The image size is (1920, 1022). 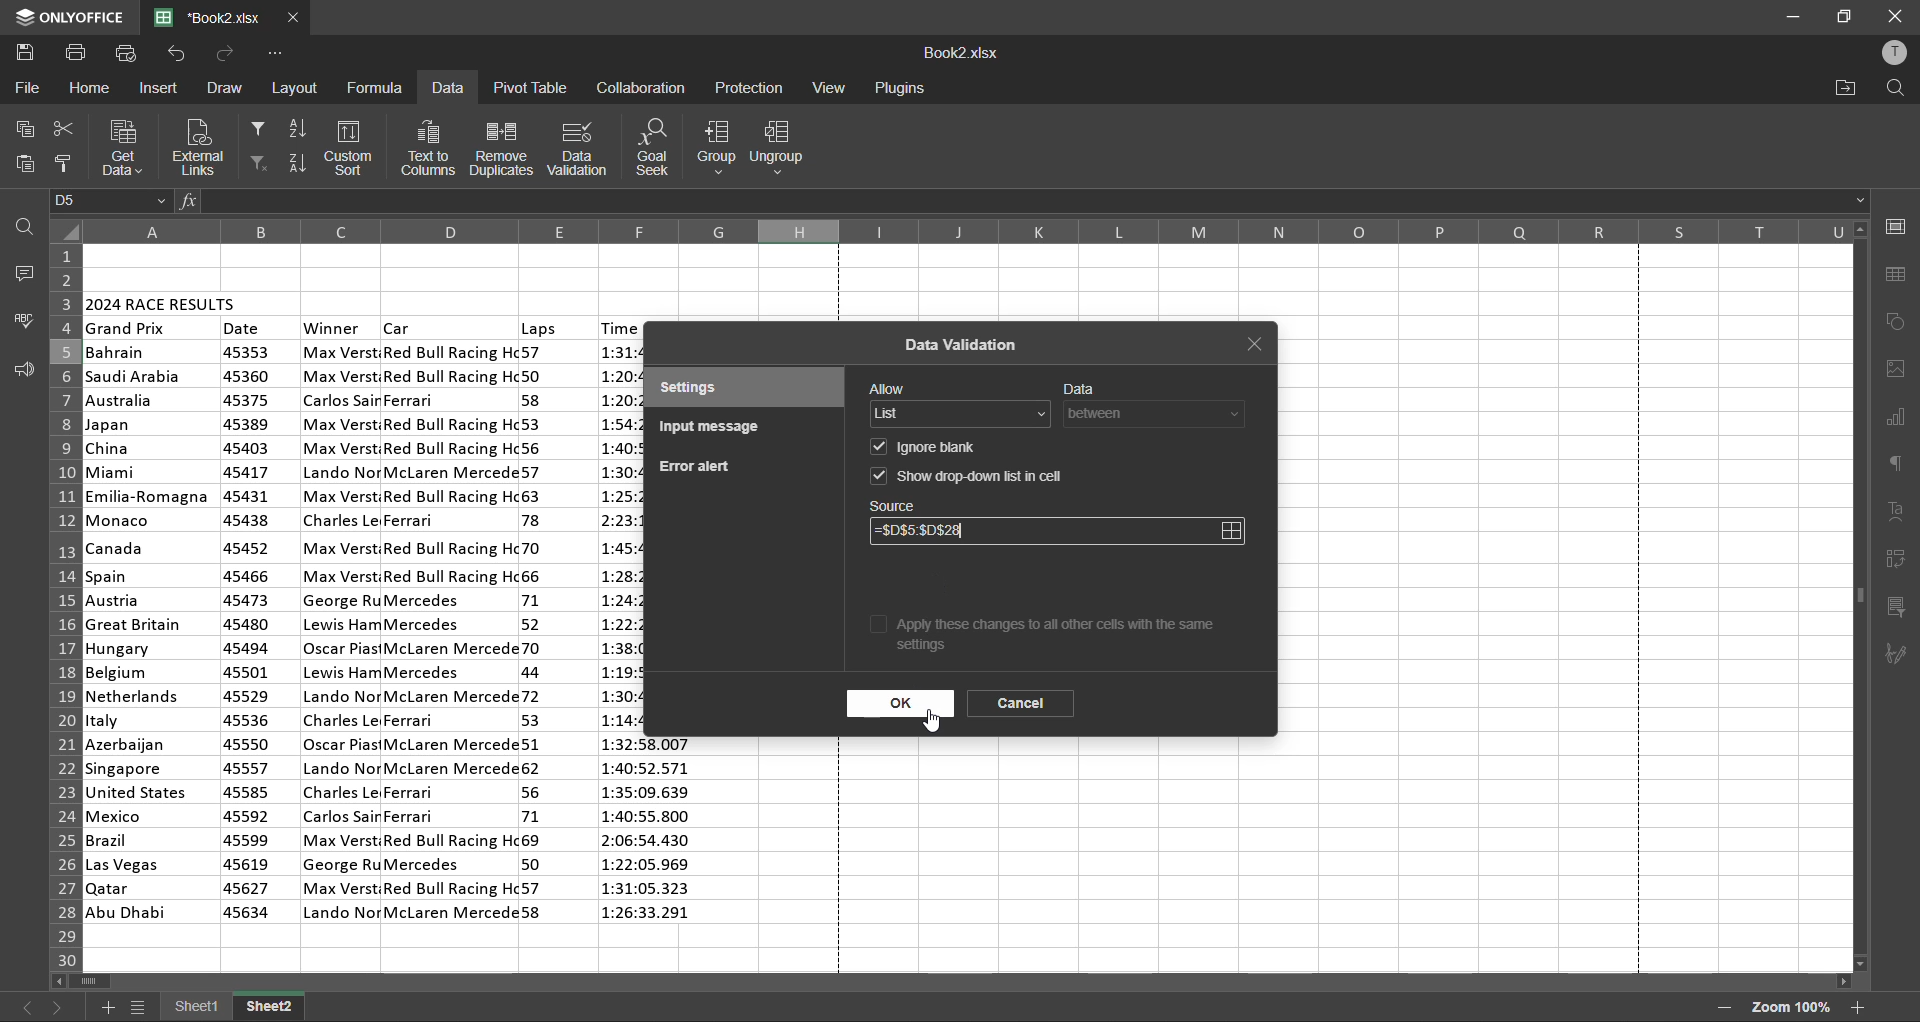 What do you see at coordinates (164, 301) in the screenshot?
I see `2024 race results` at bounding box center [164, 301].